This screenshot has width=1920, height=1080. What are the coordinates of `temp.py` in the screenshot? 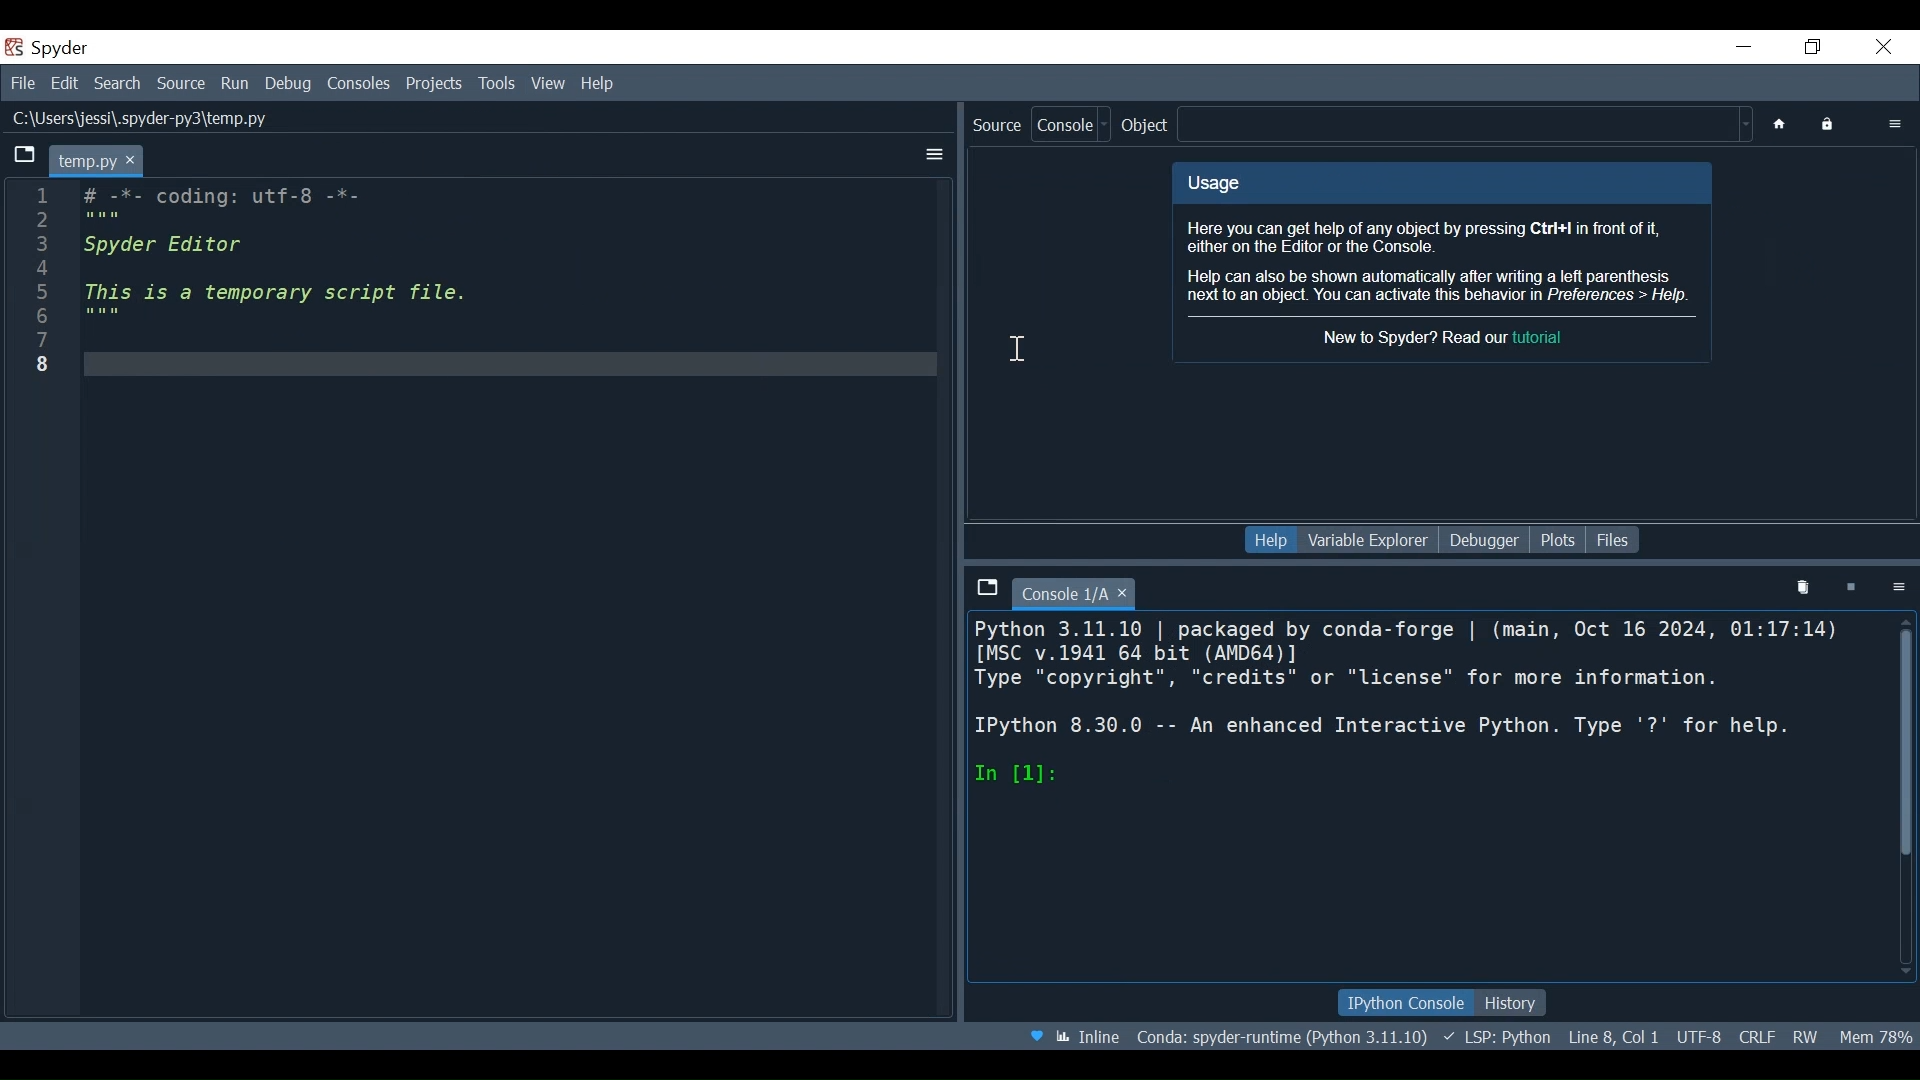 It's located at (101, 160).